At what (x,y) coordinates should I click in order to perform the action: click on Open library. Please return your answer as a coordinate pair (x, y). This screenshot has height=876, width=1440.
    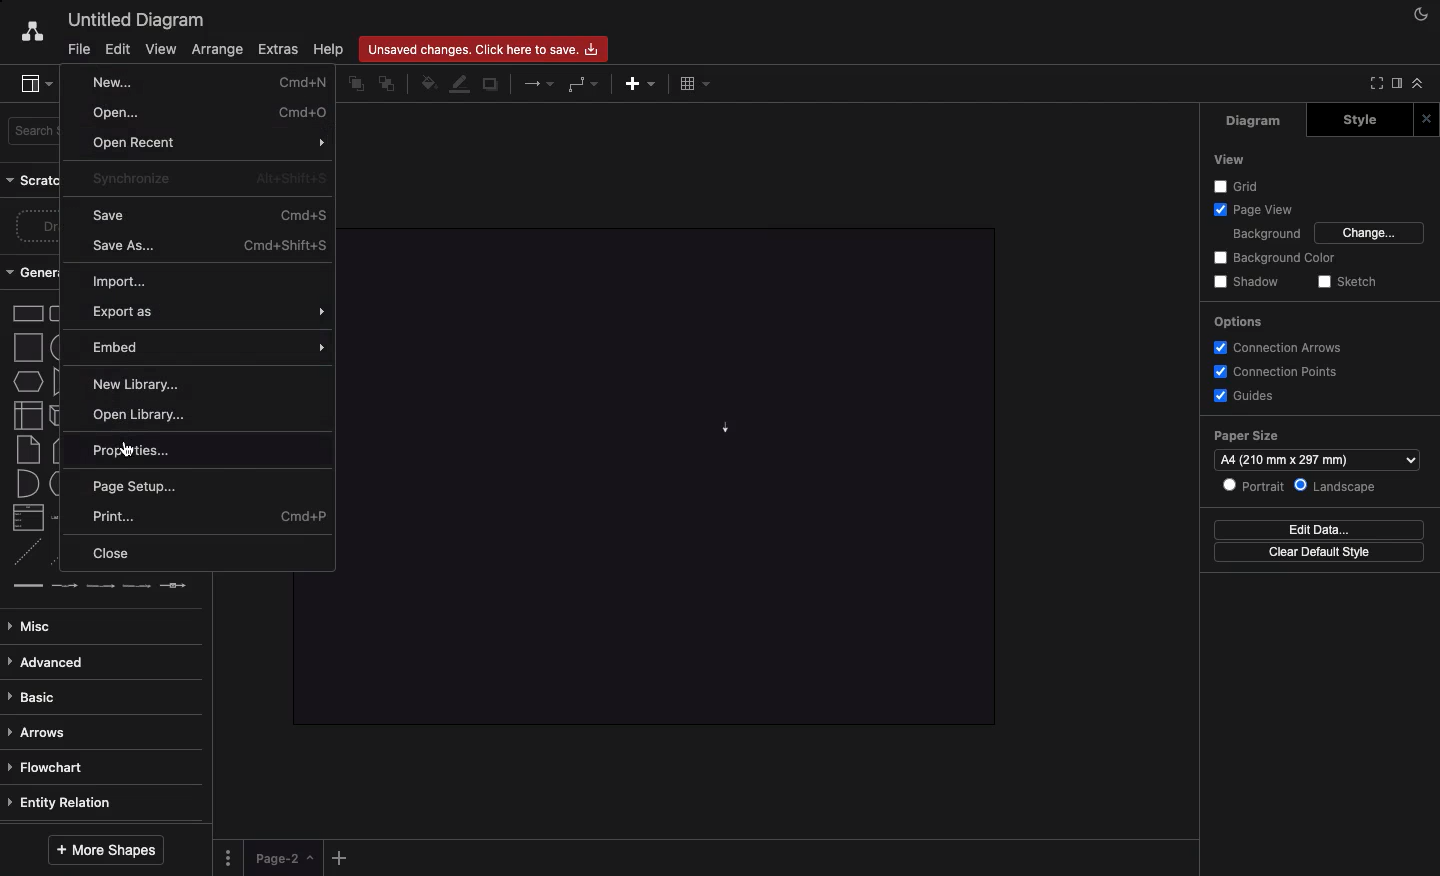
    Looking at the image, I should click on (144, 415).